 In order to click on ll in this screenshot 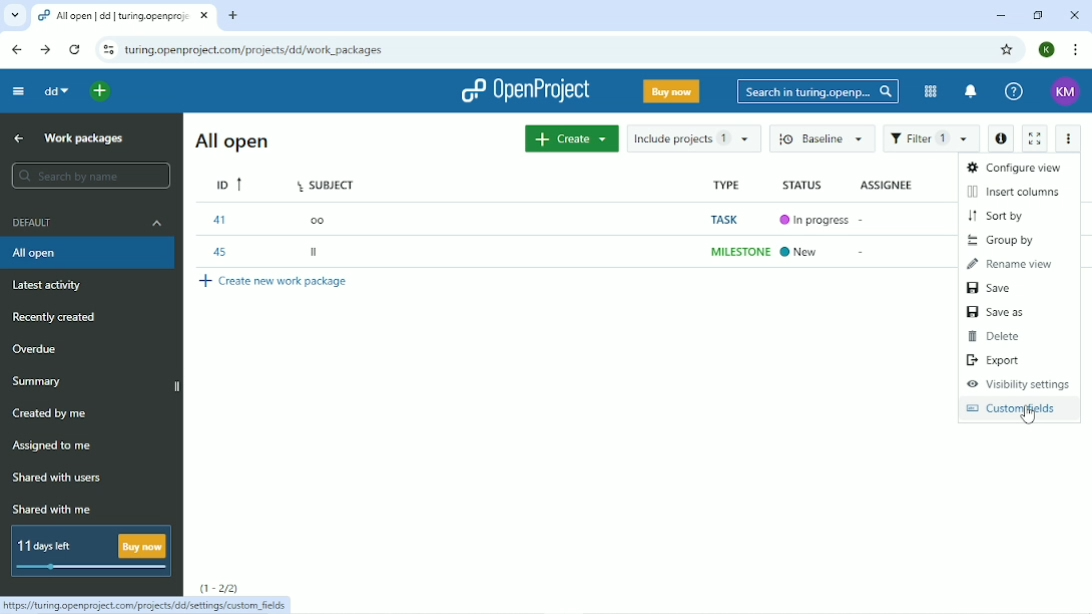, I will do `click(317, 250)`.